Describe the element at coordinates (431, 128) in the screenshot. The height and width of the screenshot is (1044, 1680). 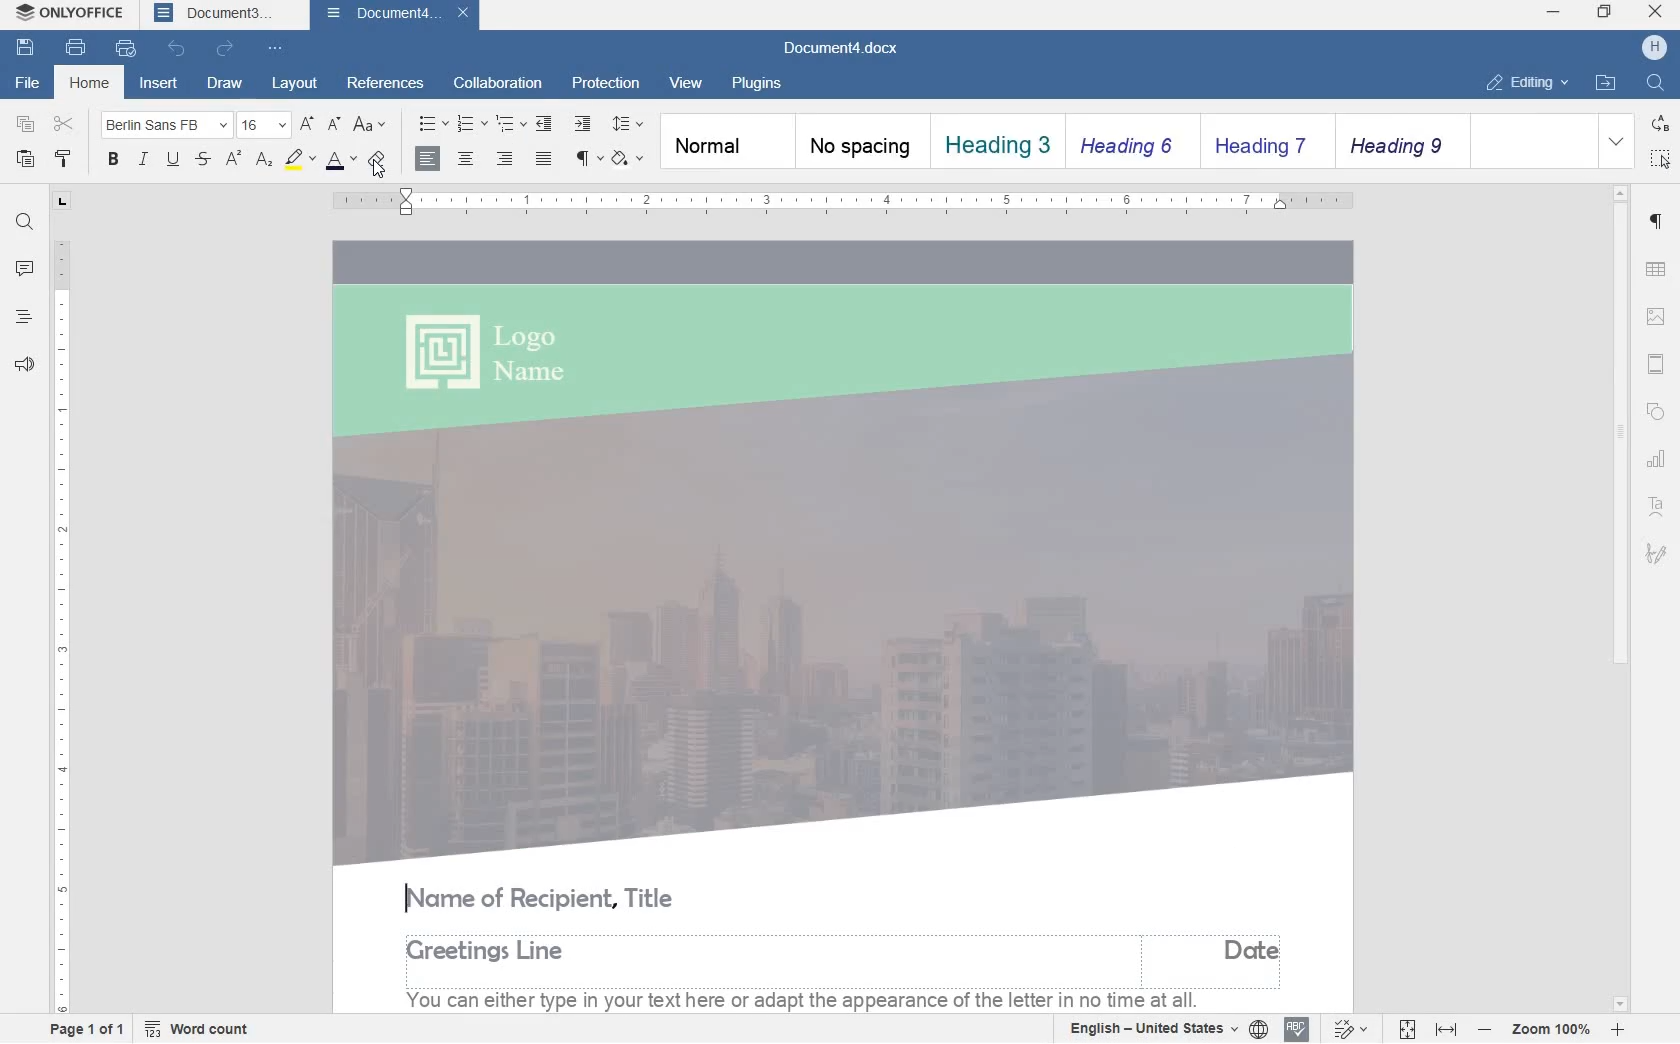
I see `bullets` at that location.